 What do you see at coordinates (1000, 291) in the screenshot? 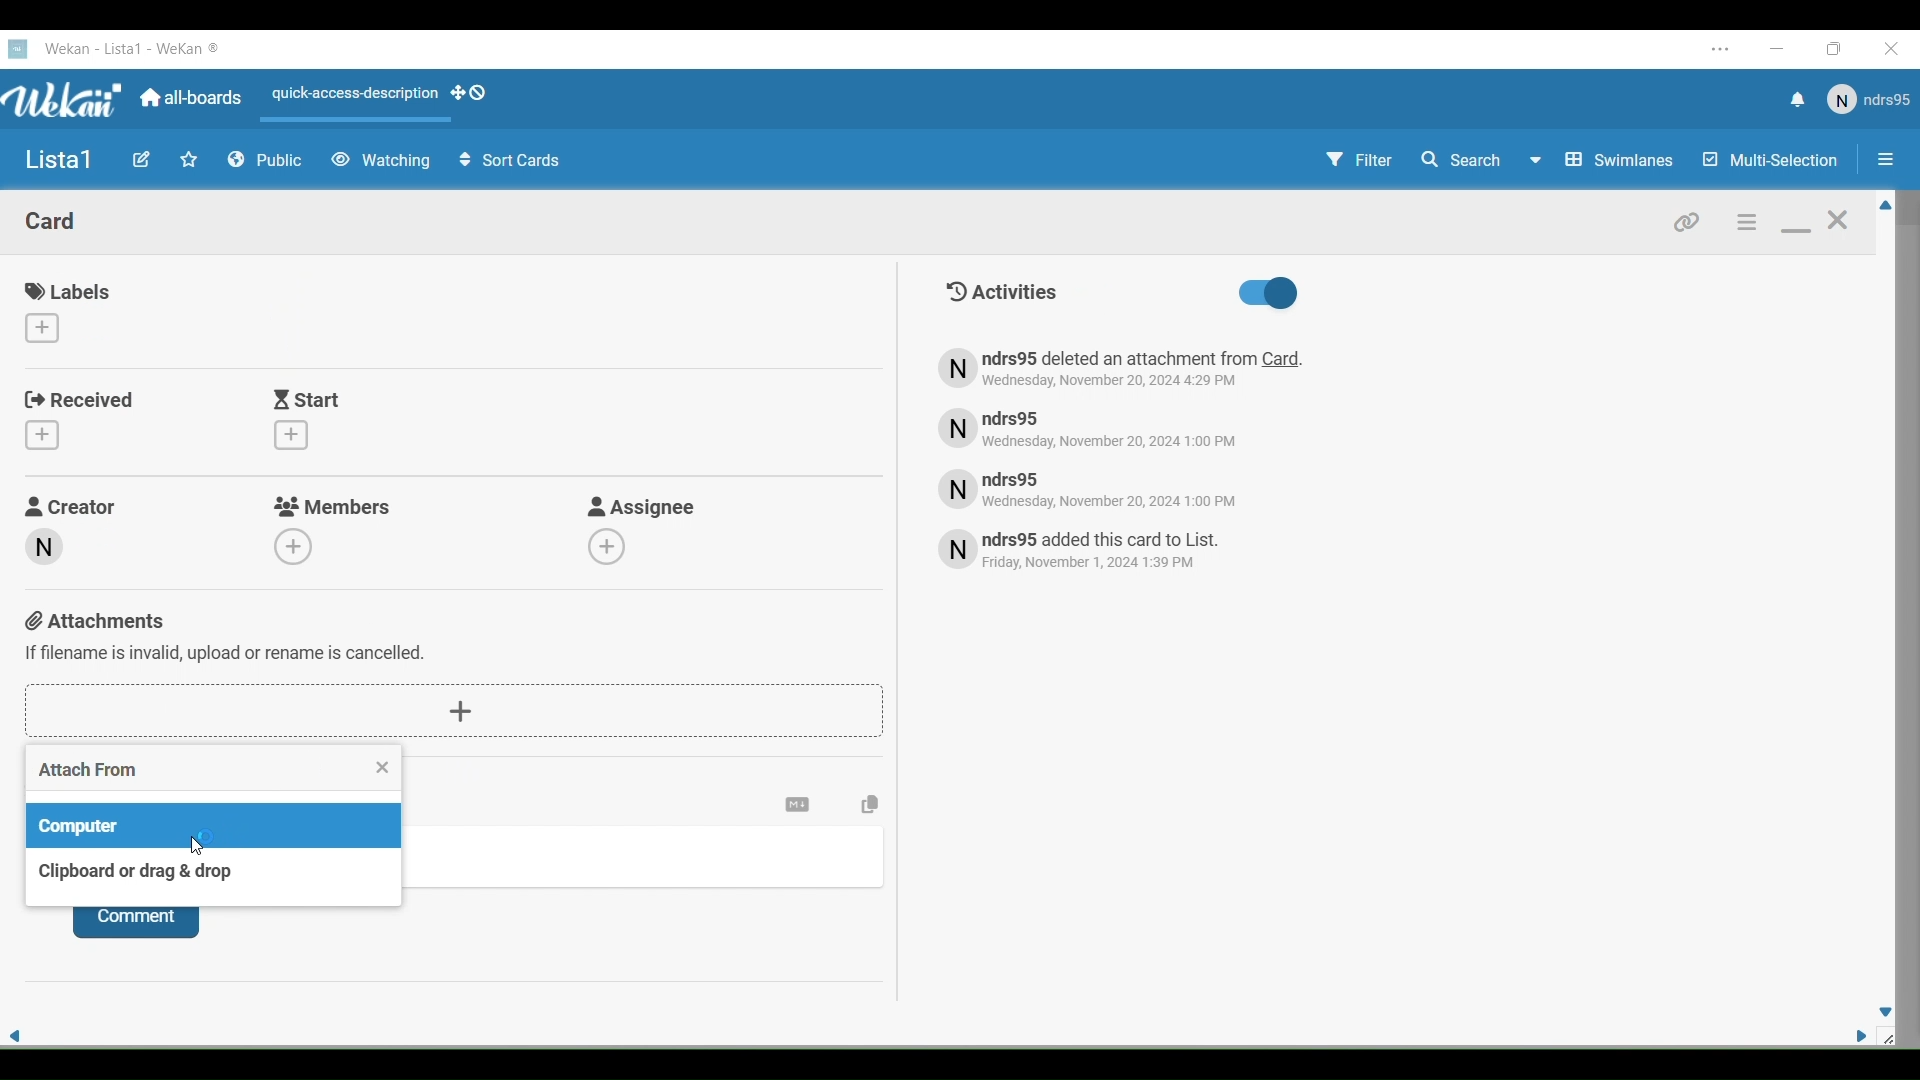
I see `Text` at bounding box center [1000, 291].